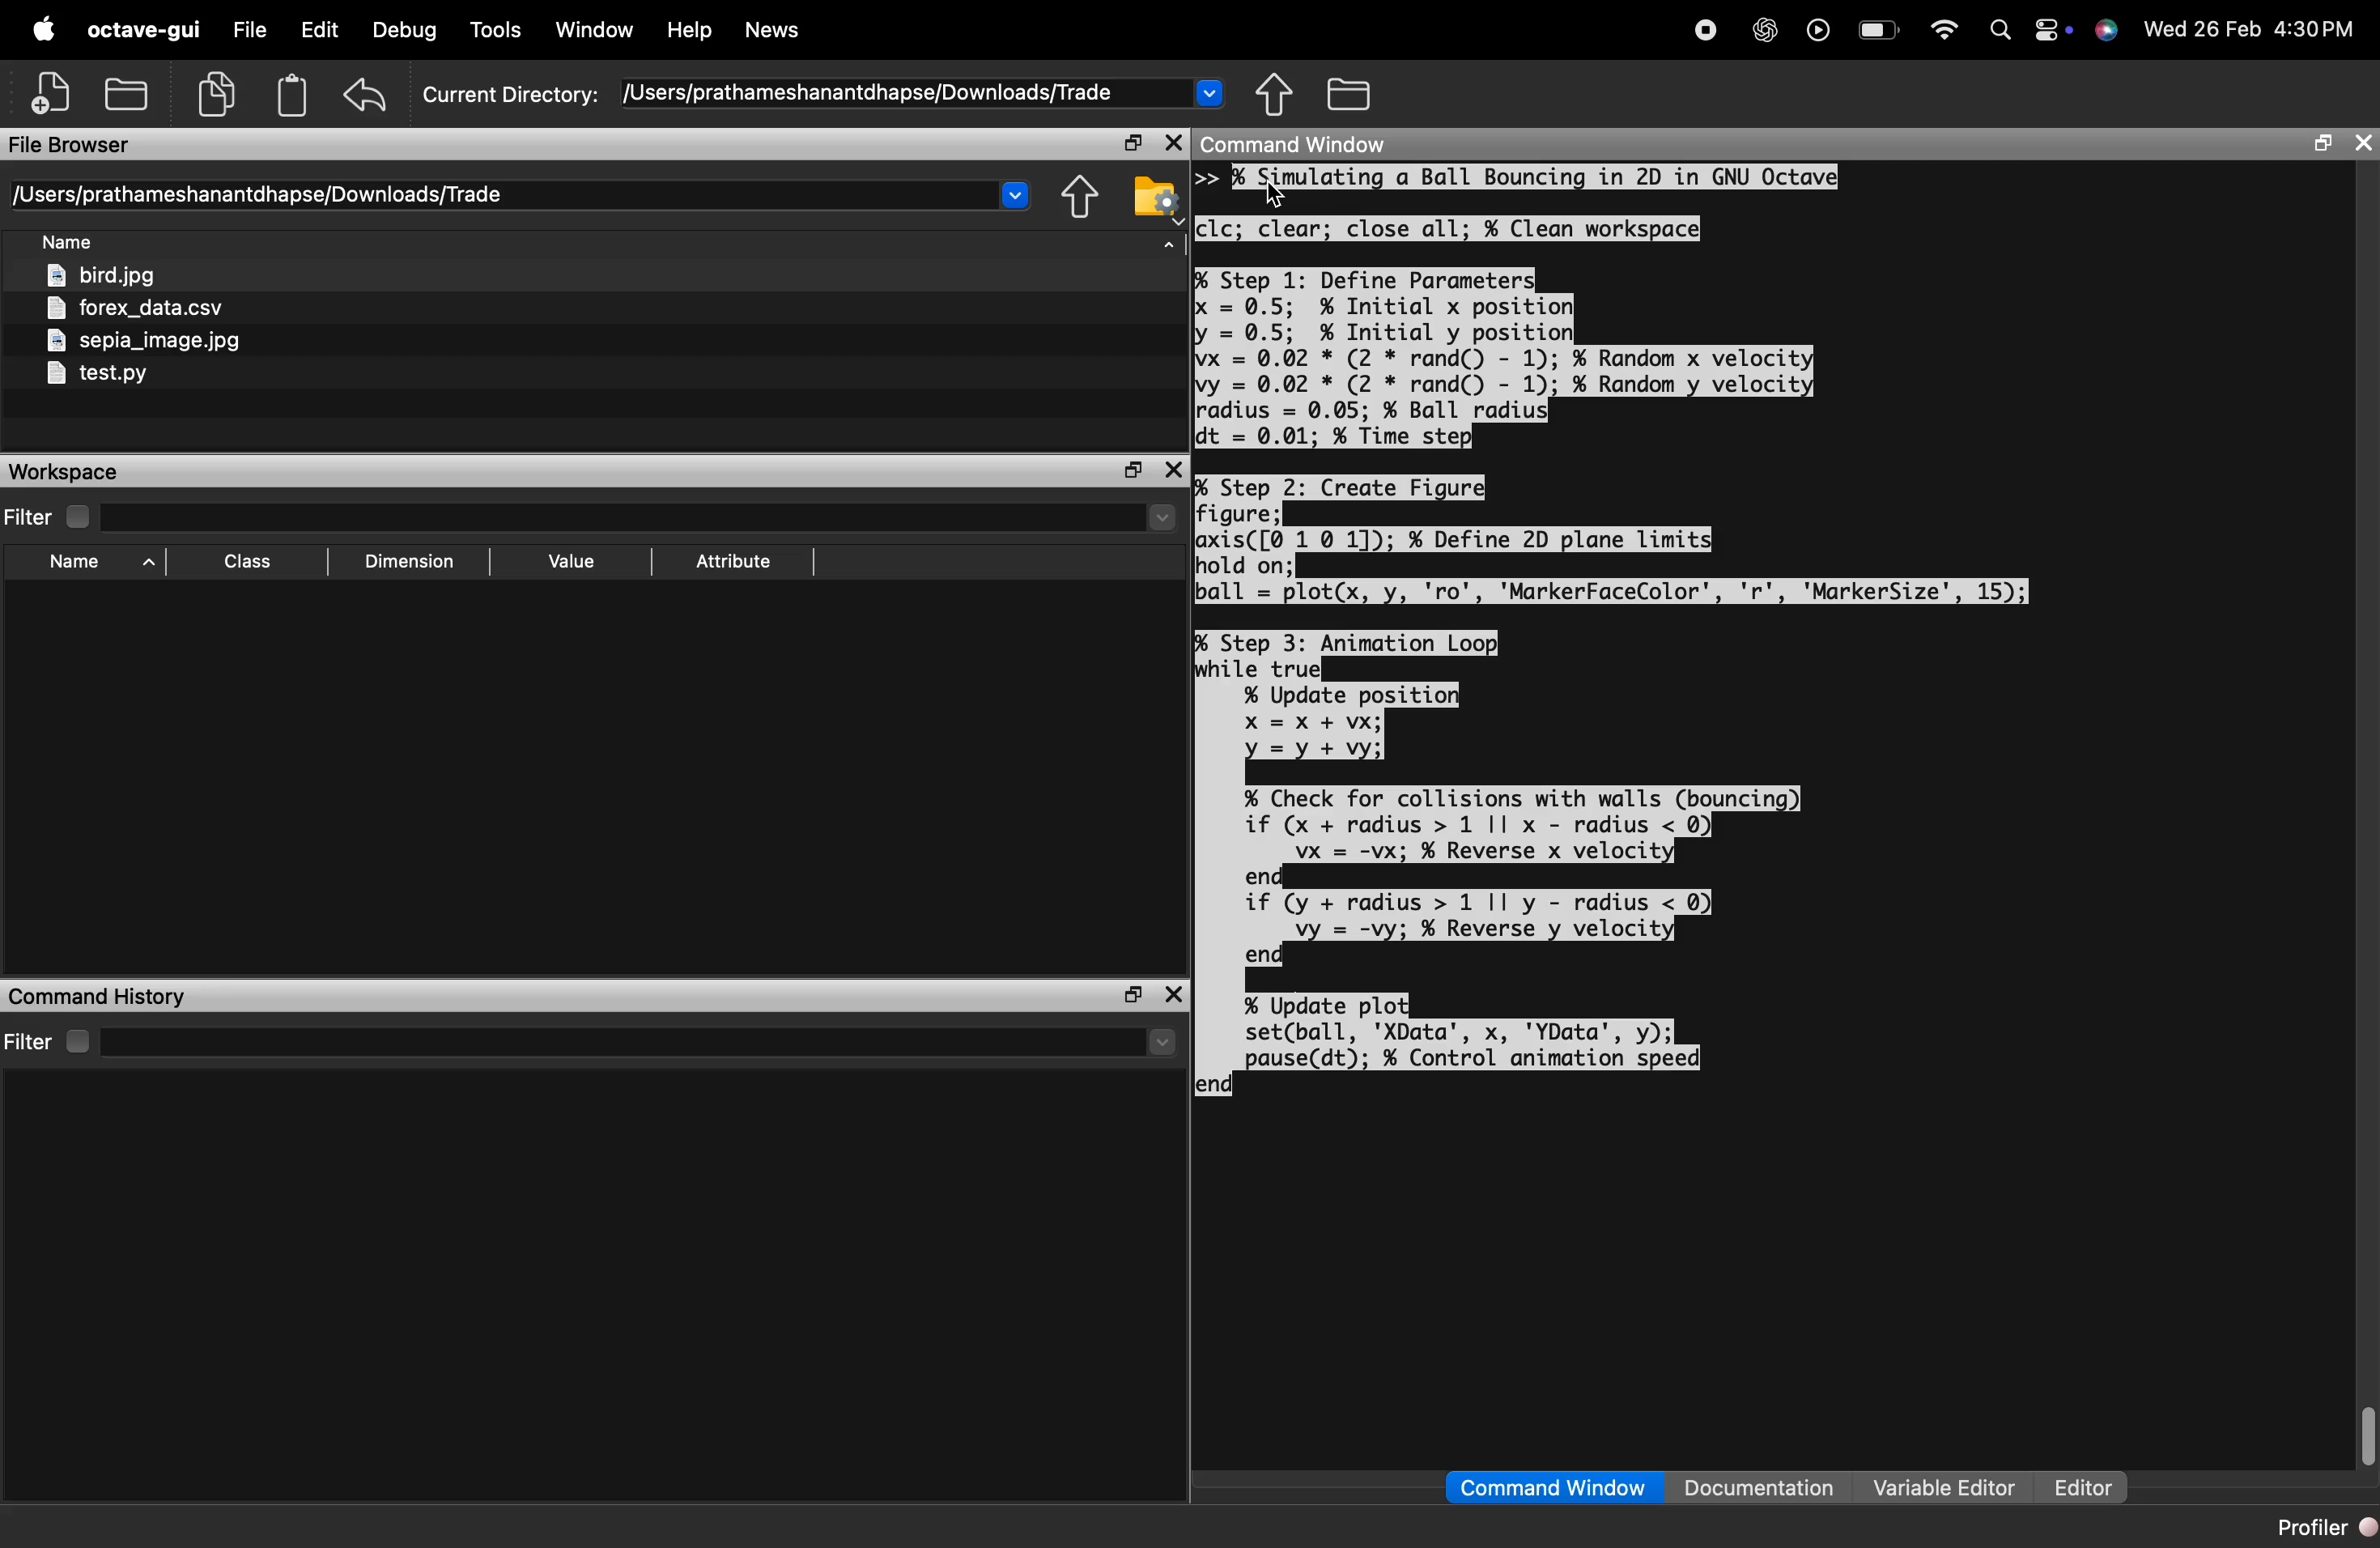  I want to click on /Users/prathameshanantdhapse/Downloads/Trade, so click(875, 92).